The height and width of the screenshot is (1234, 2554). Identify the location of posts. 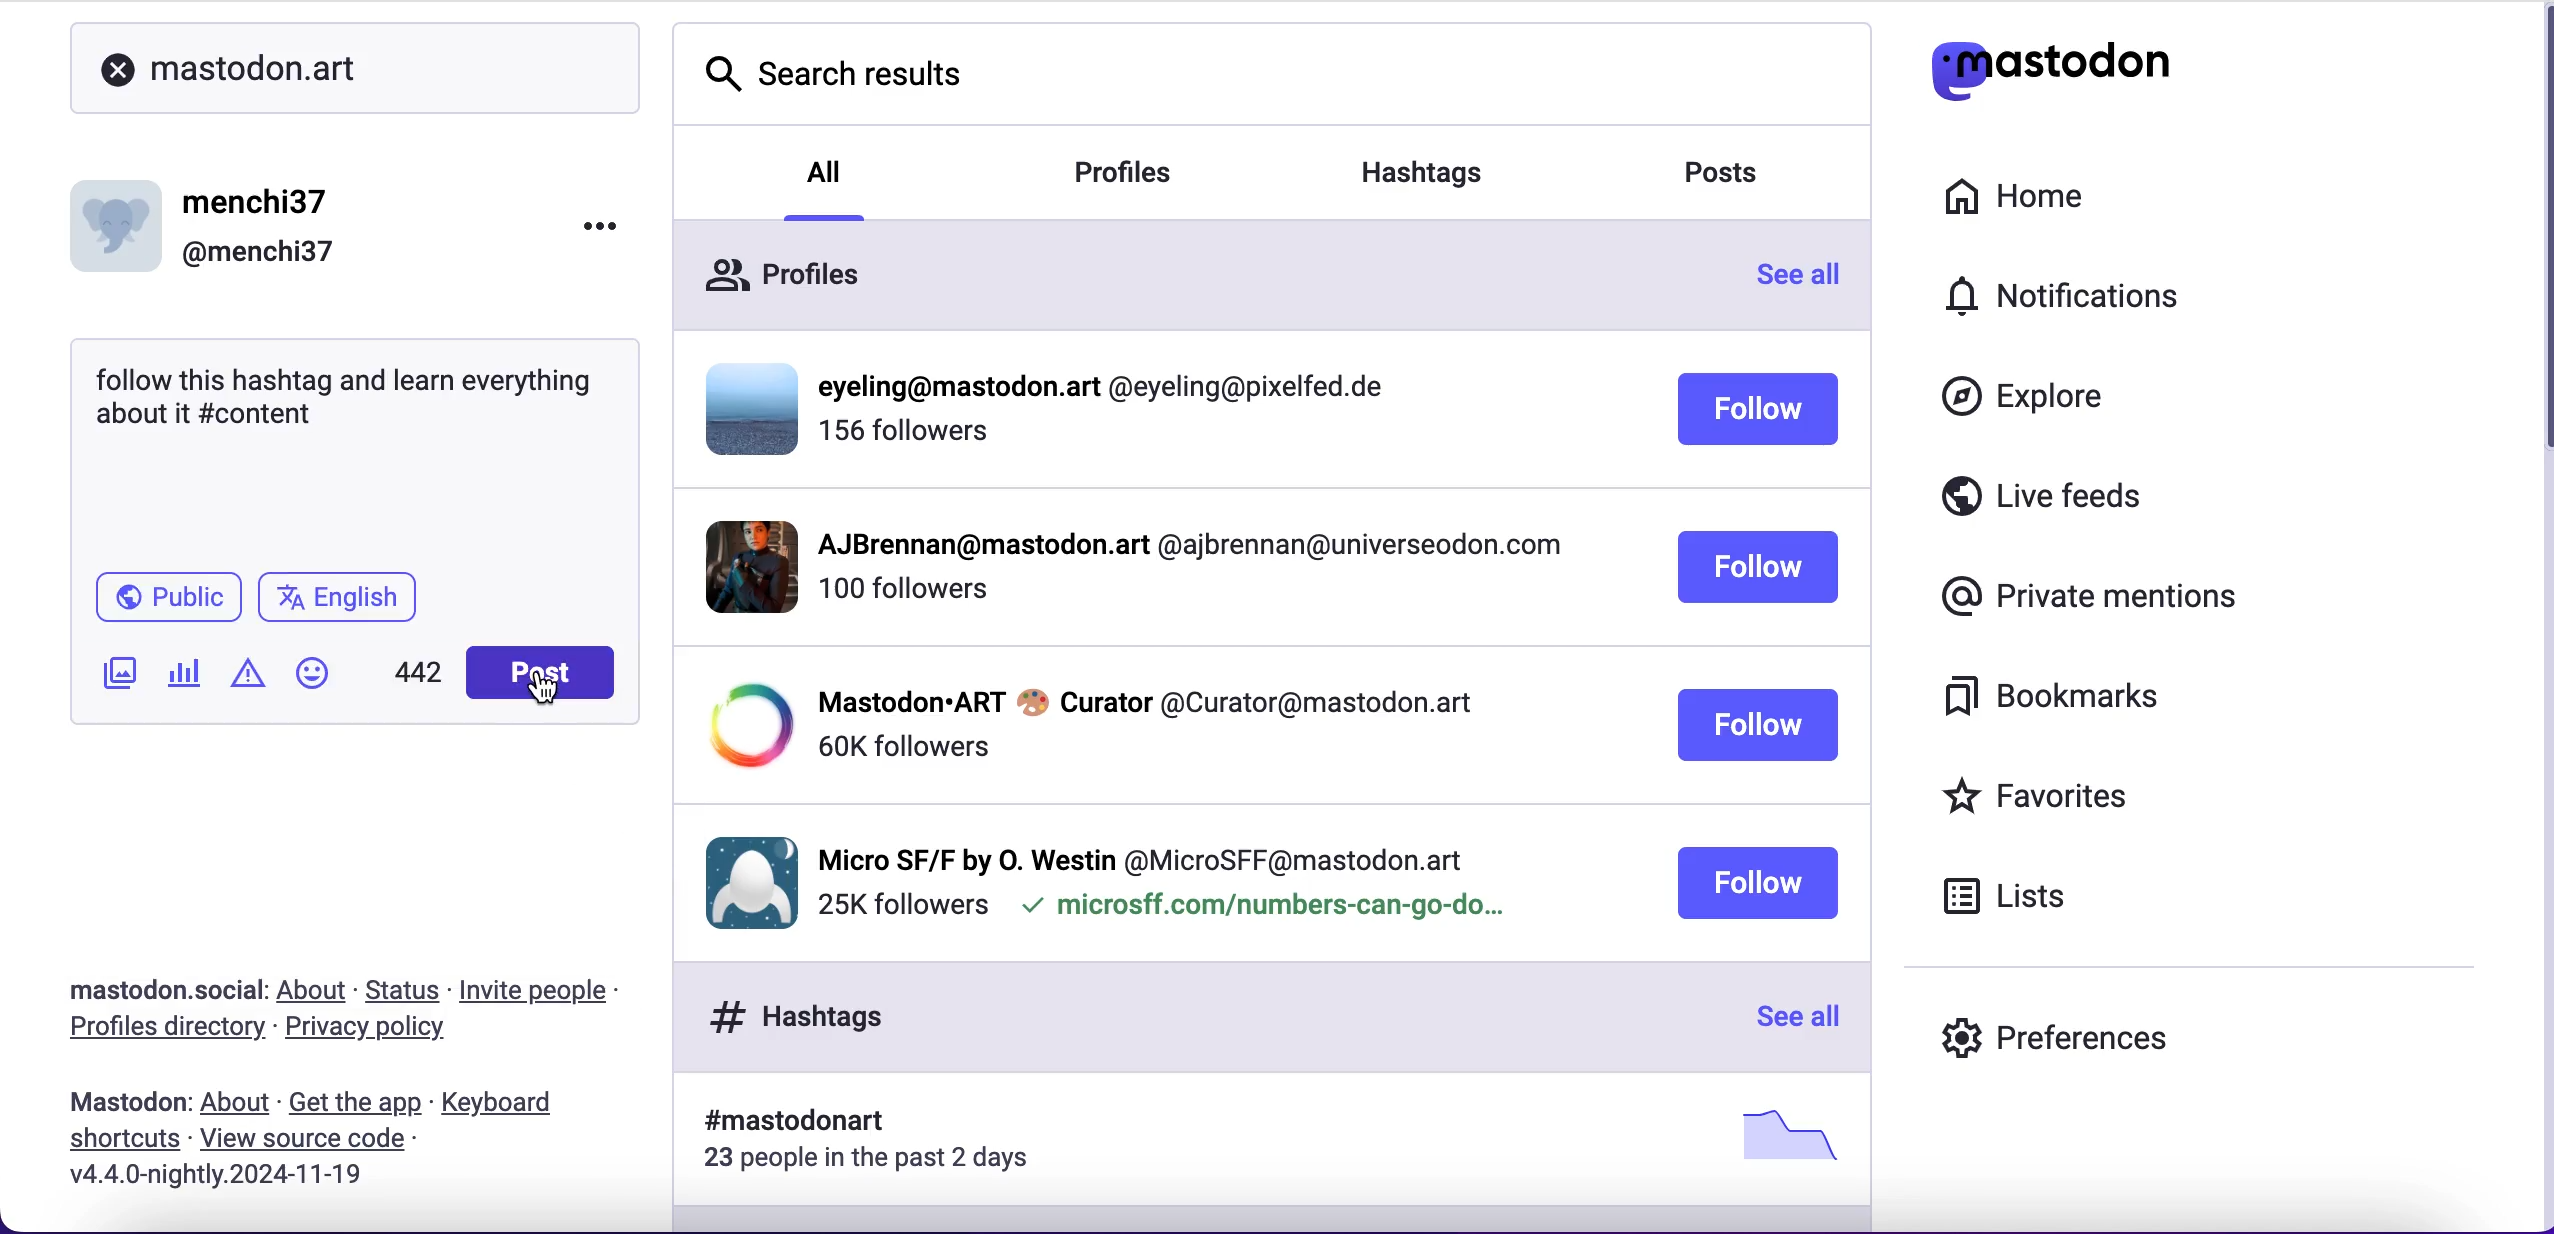
(1740, 178).